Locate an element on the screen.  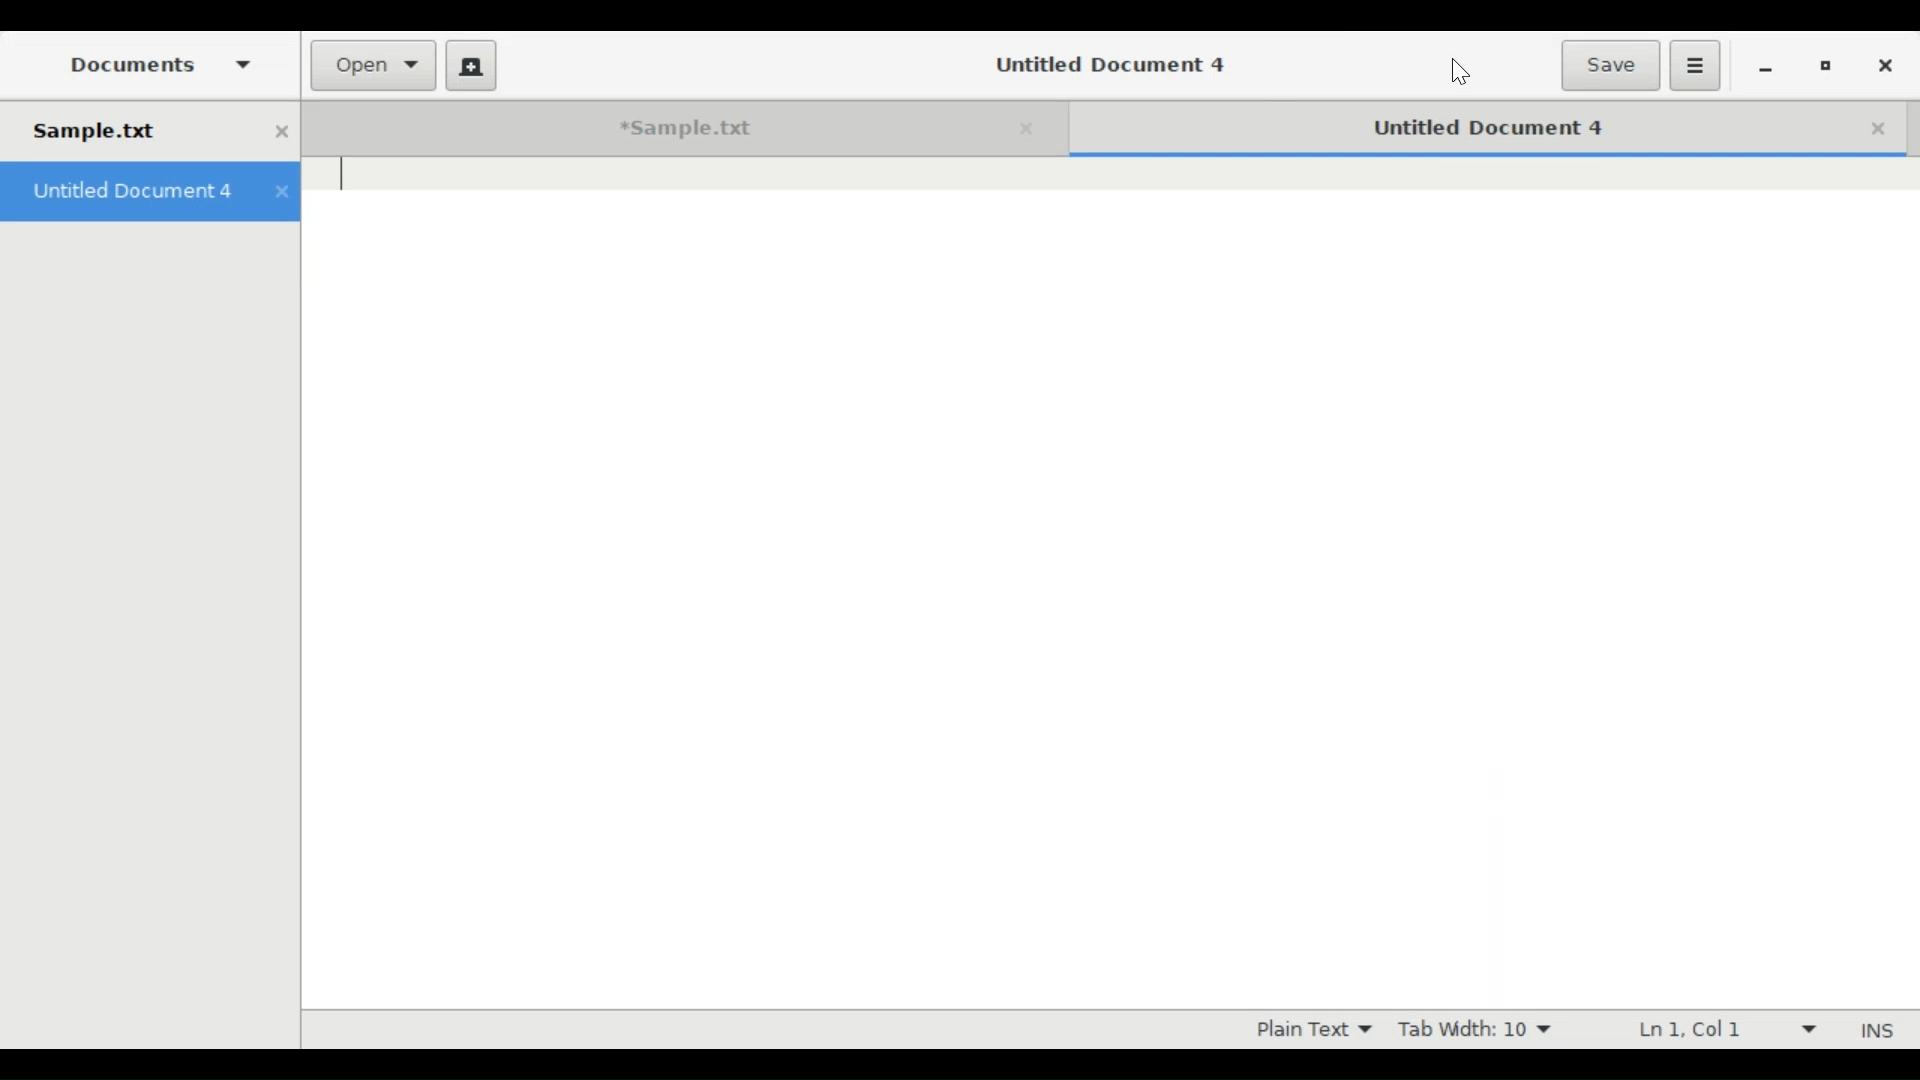
Close is located at coordinates (1888, 68).